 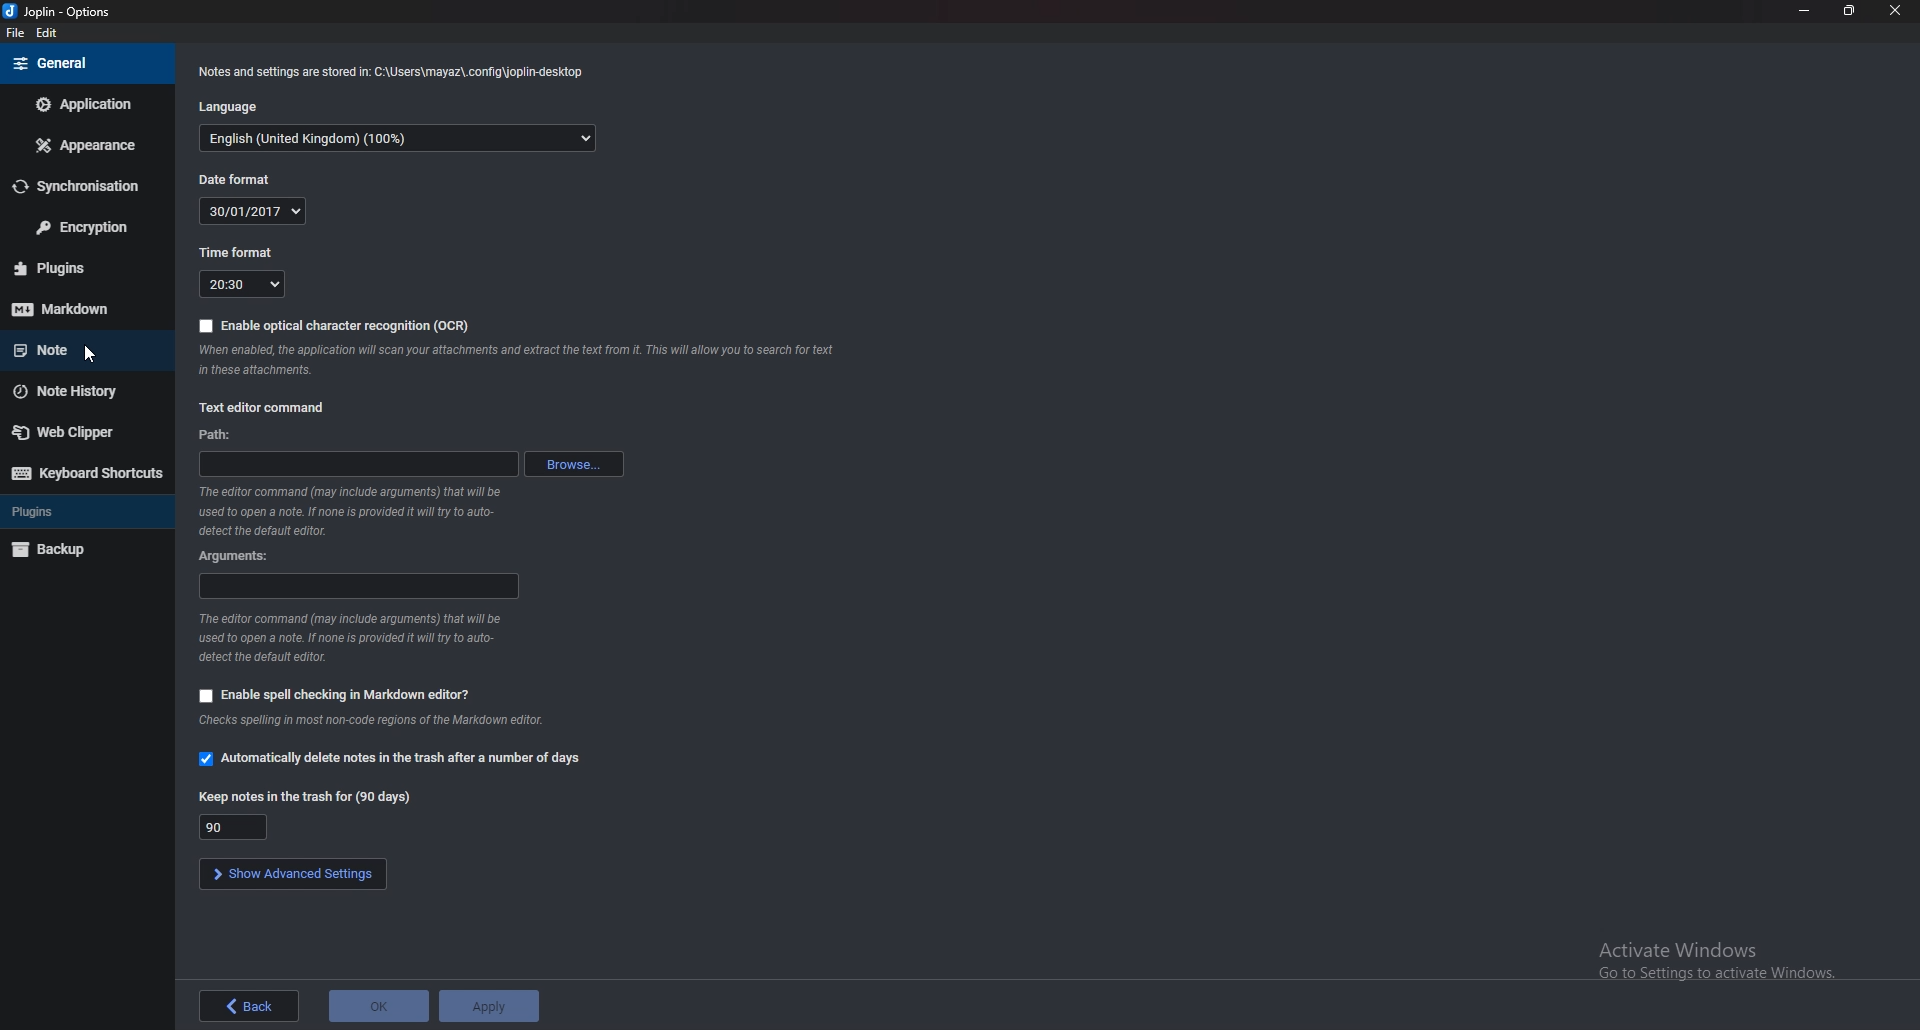 I want to click on info, so click(x=350, y=511).